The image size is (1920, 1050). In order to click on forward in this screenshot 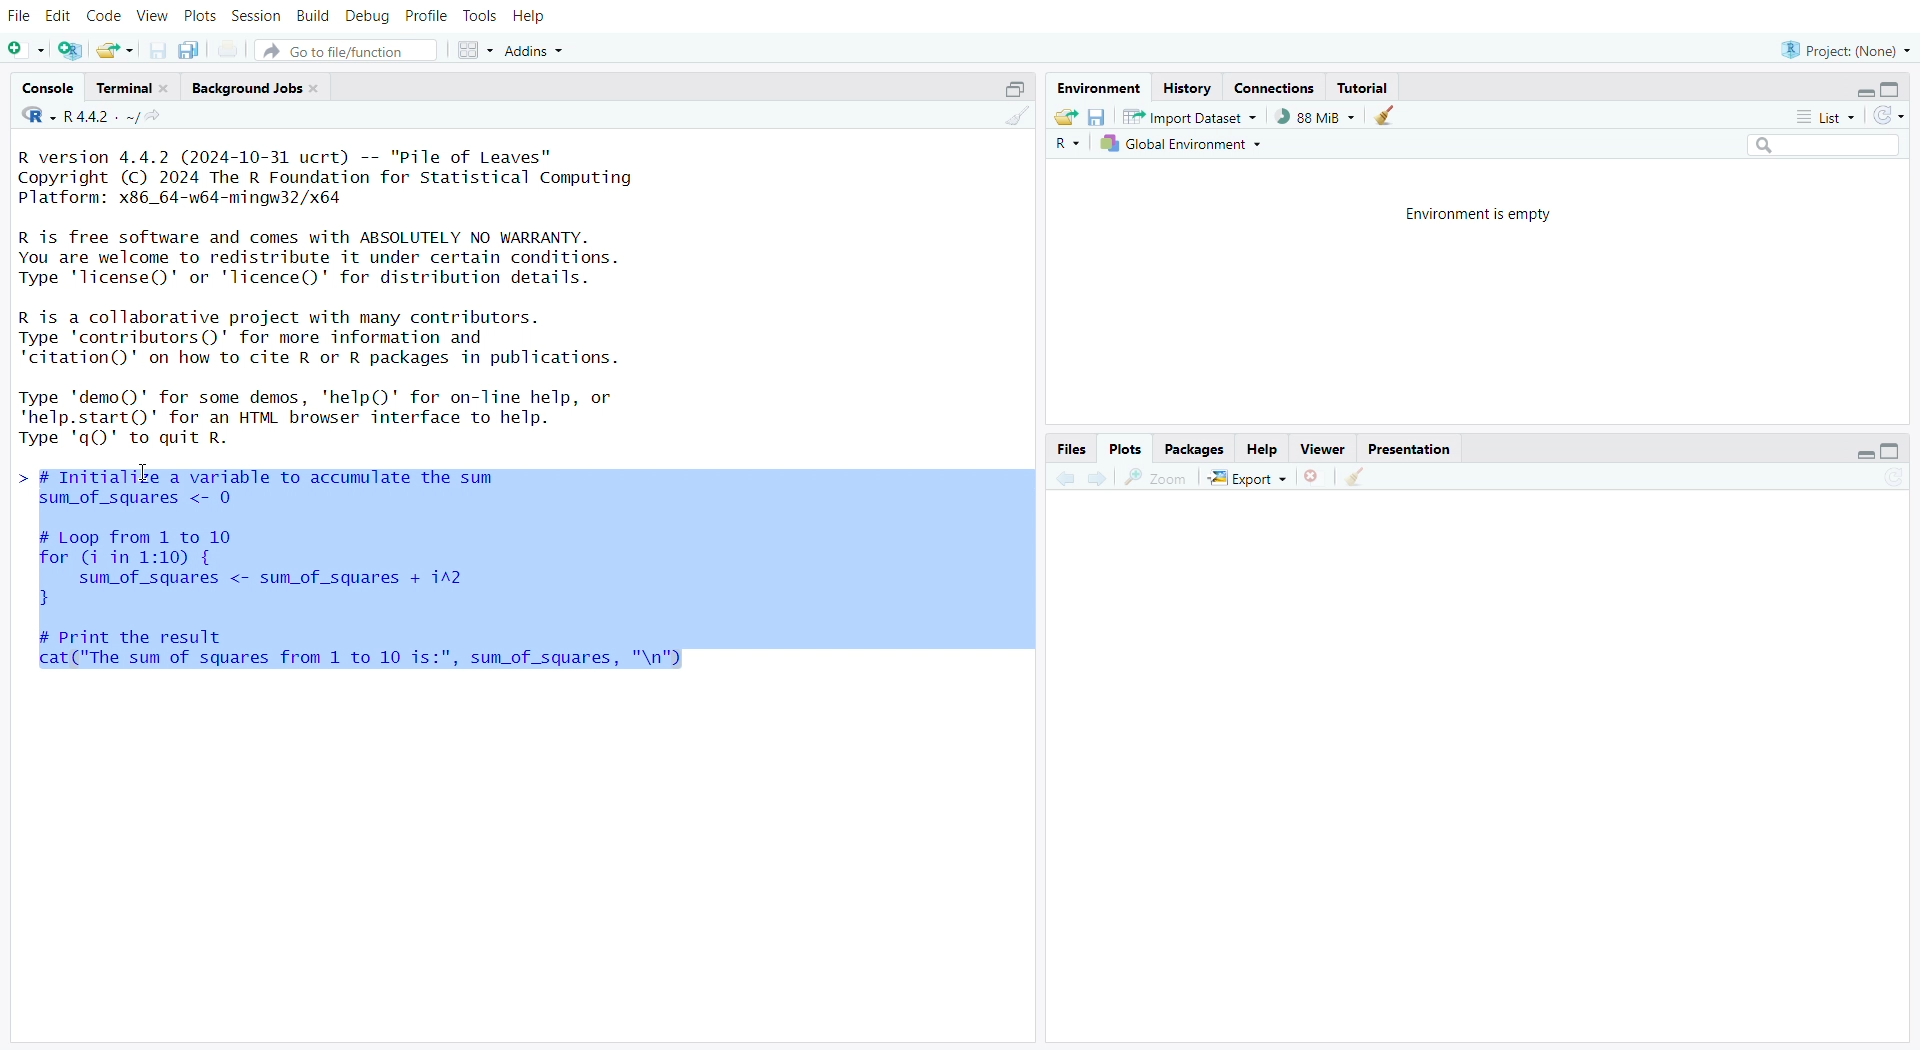, I will do `click(1099, 480)`.